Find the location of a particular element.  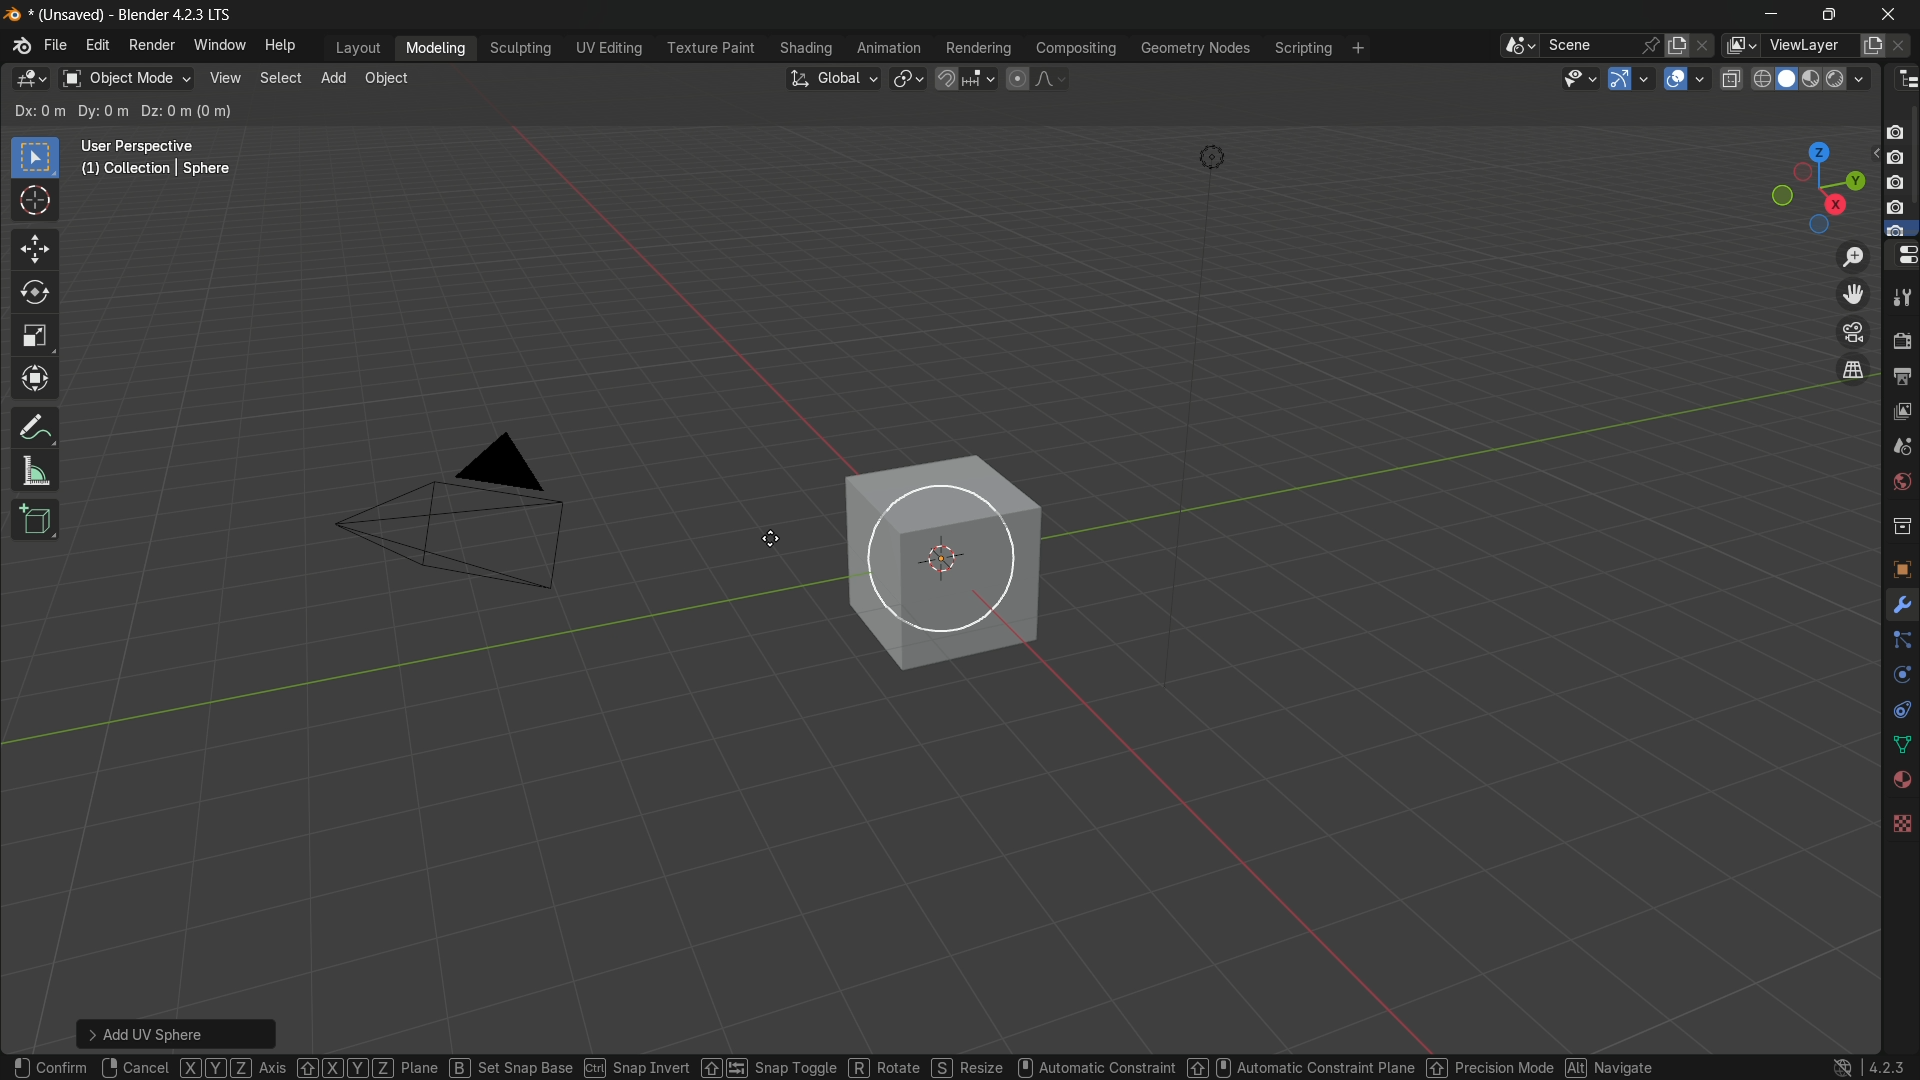

remove layer is located at coordinates (1907, 47).